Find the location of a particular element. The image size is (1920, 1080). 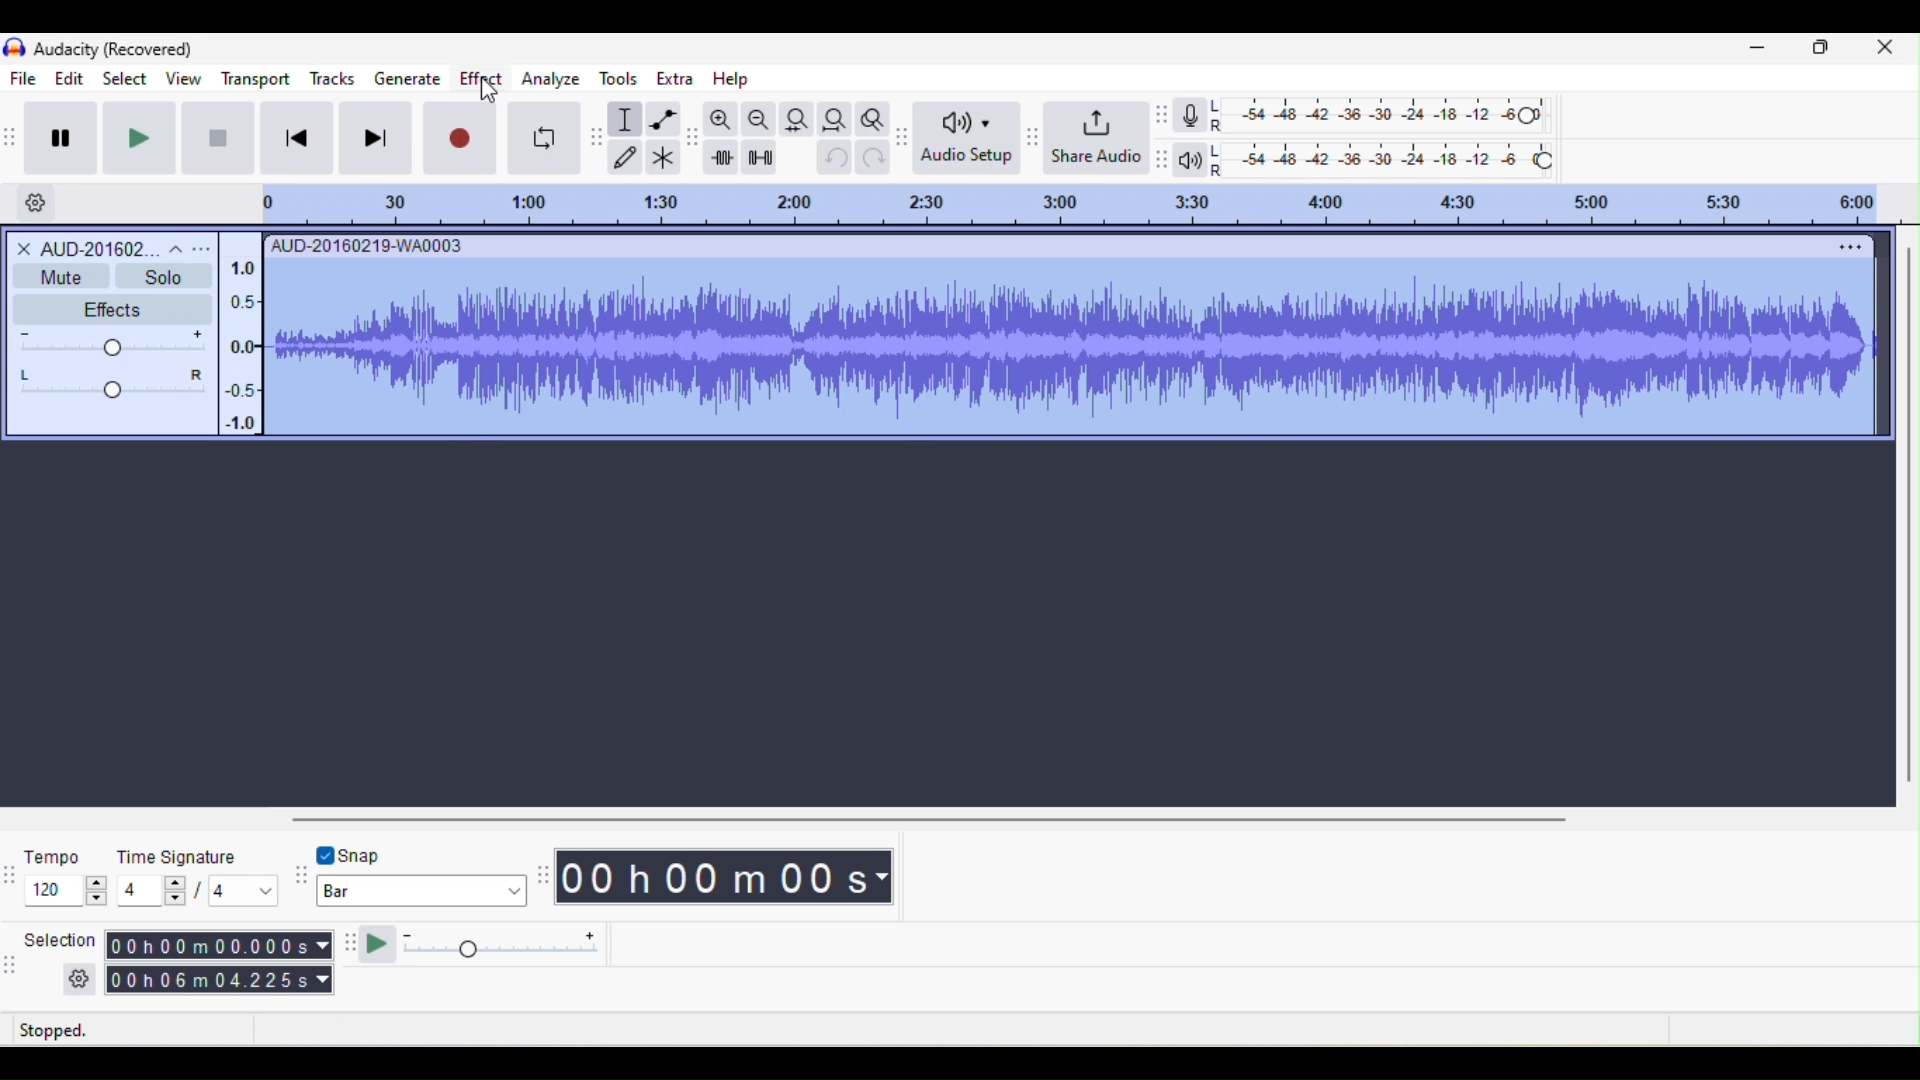

waveform is located at coordinates (1072, 349).